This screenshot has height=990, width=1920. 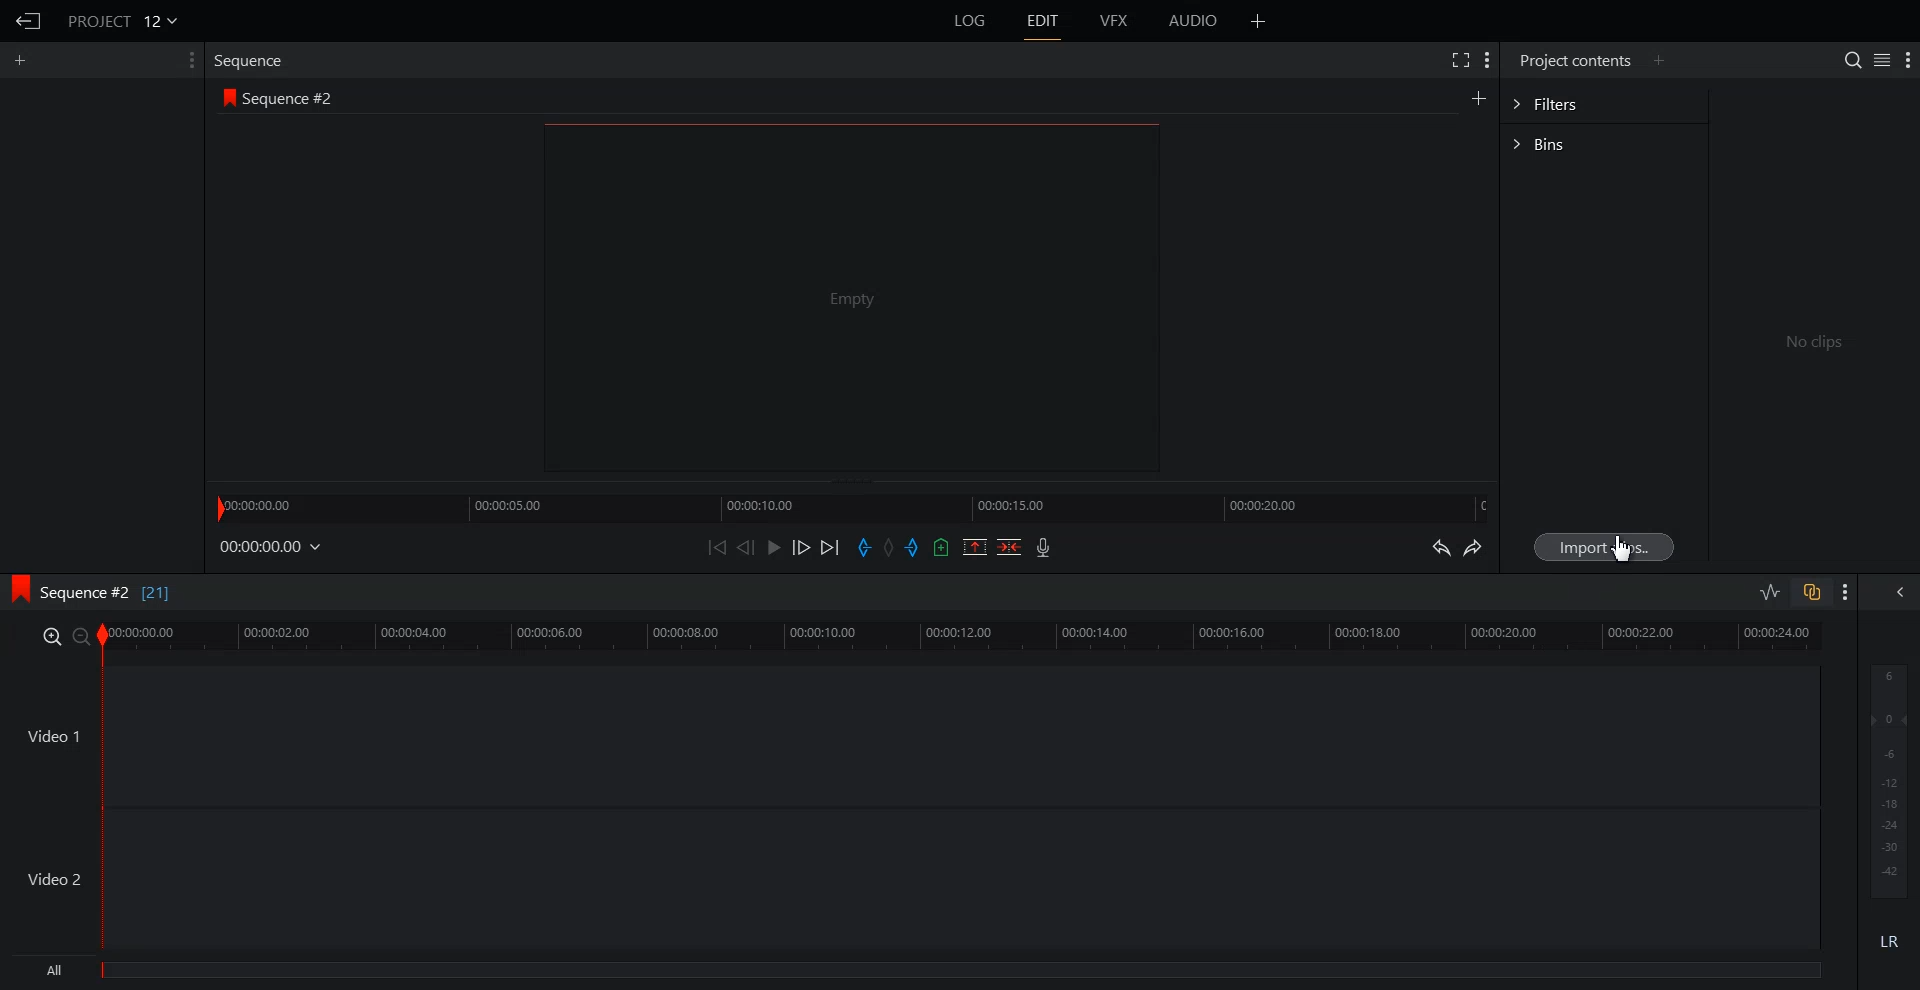 I want to click on Project 12v, so click(x=122, y=20).